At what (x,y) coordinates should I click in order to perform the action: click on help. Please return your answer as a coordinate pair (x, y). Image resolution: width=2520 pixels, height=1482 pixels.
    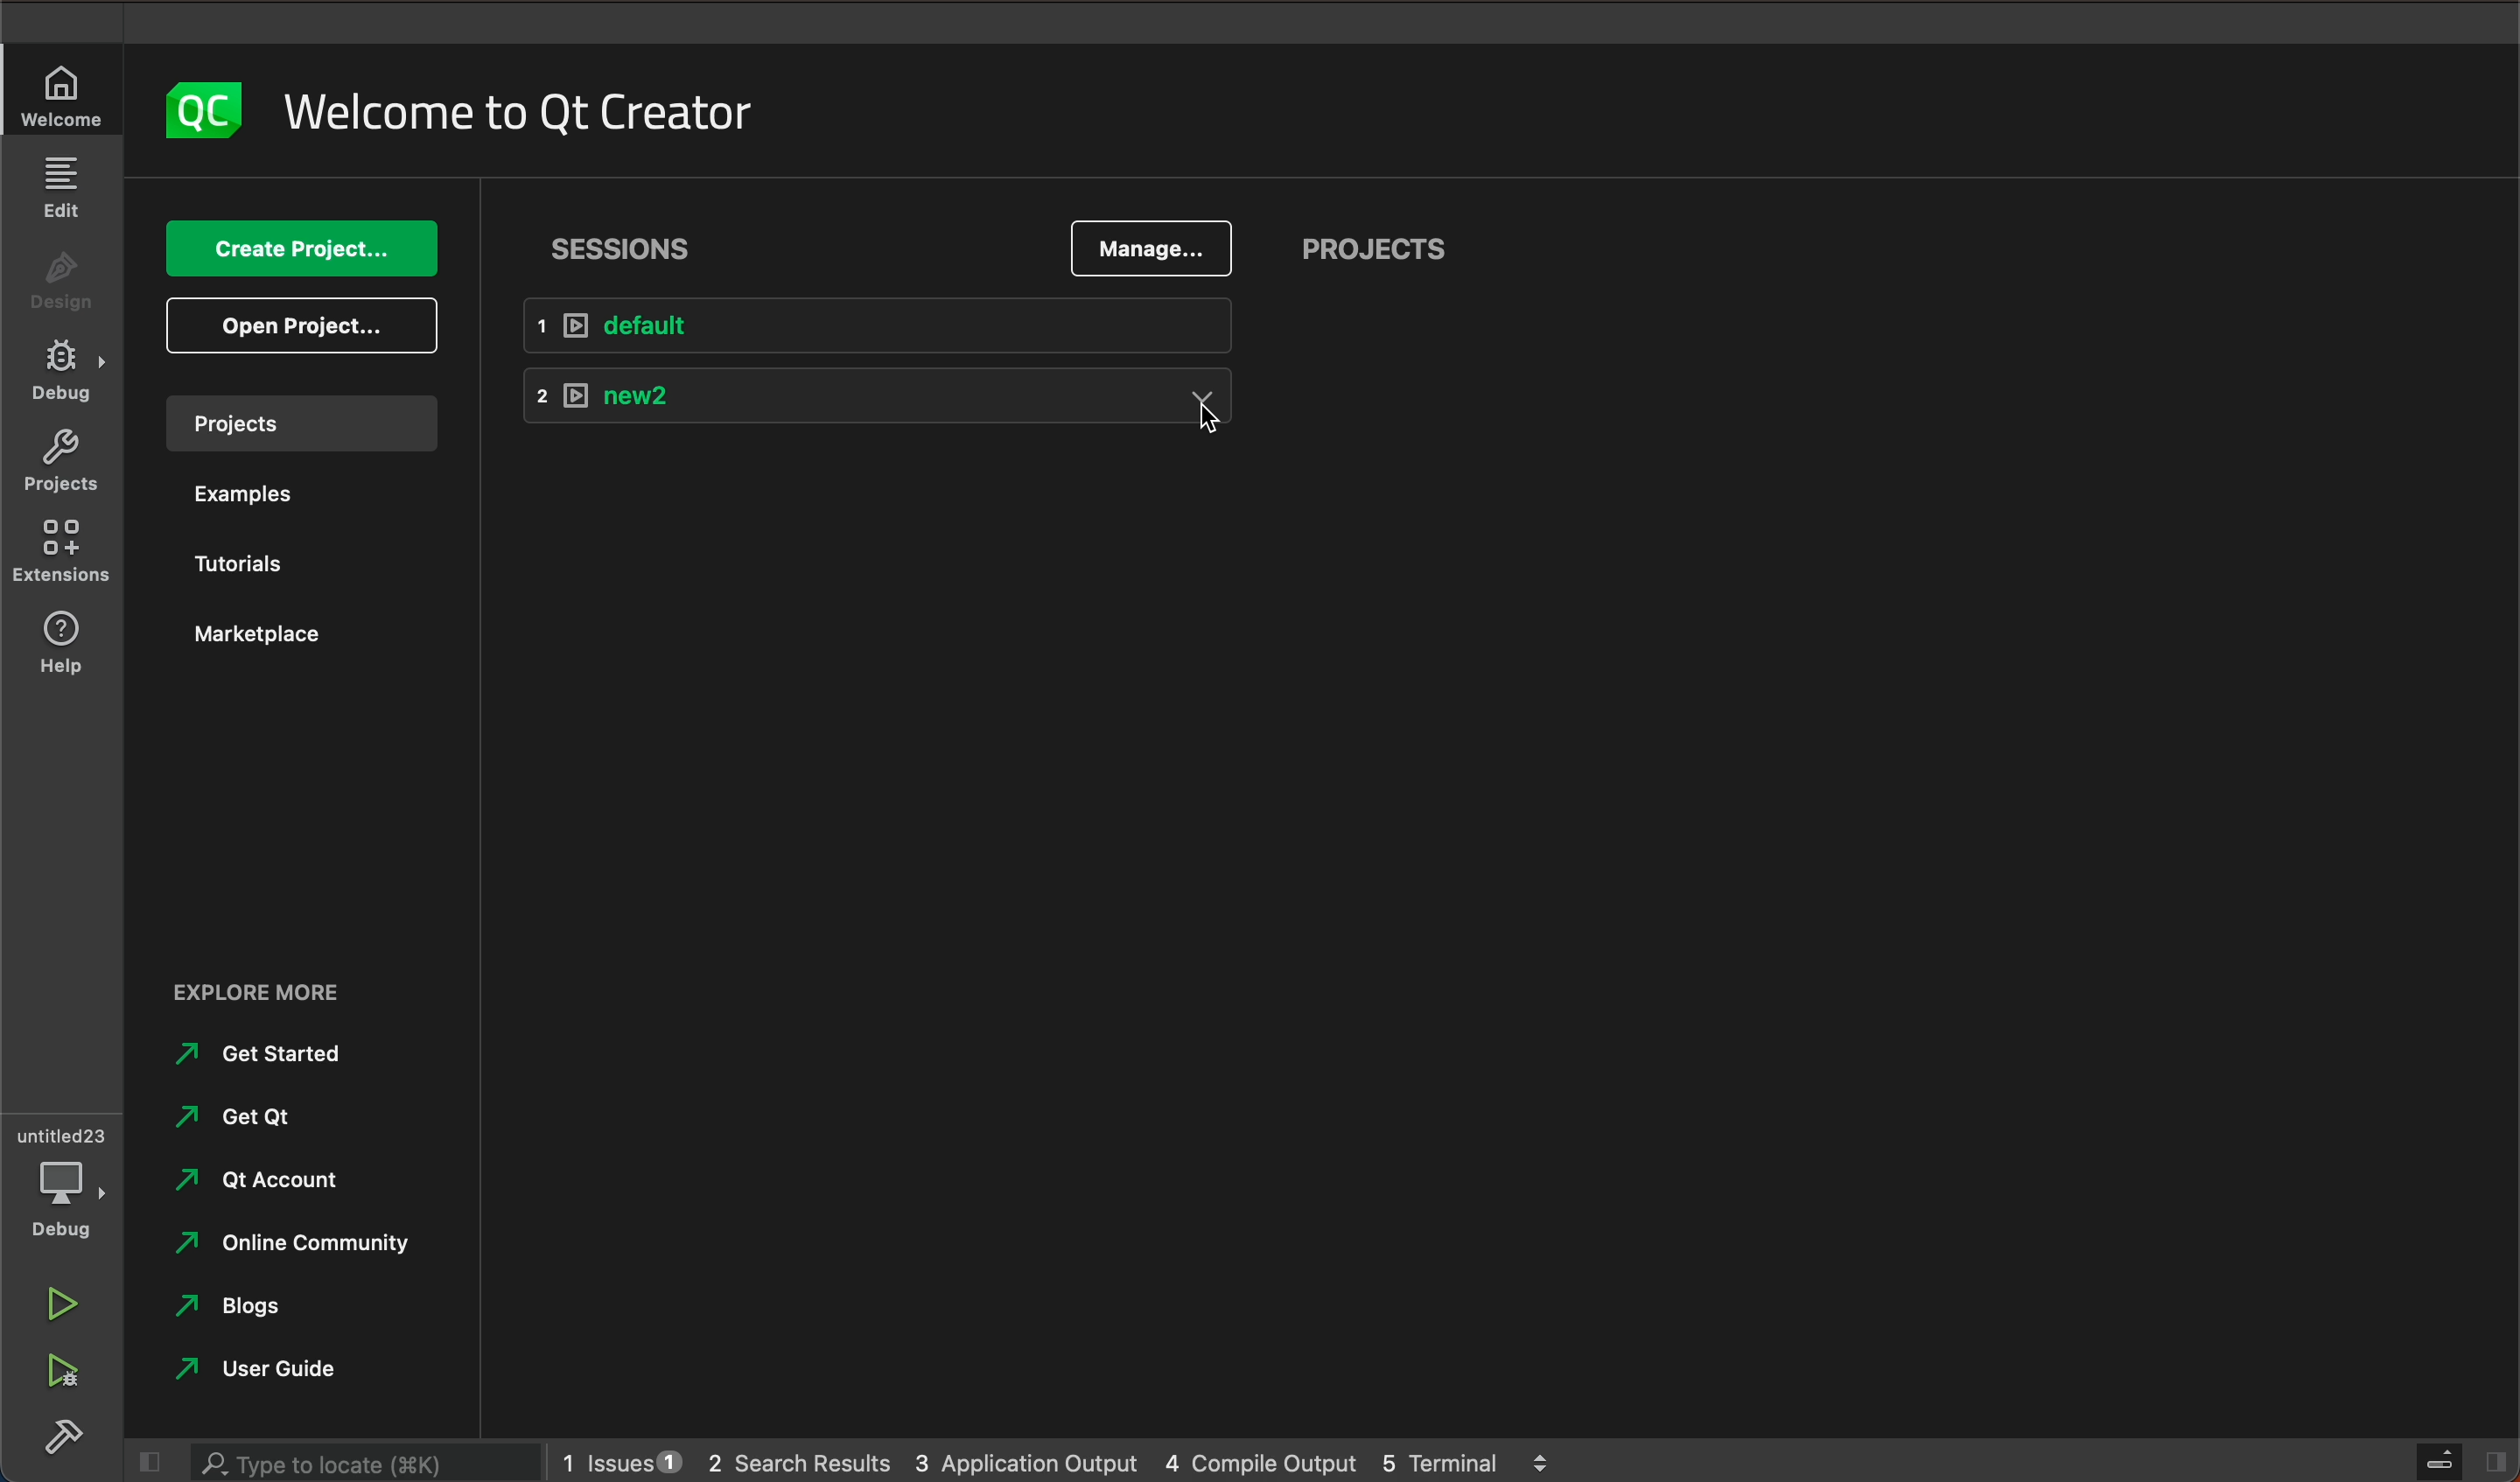
    Looking at the image, I should click on (62, 649).